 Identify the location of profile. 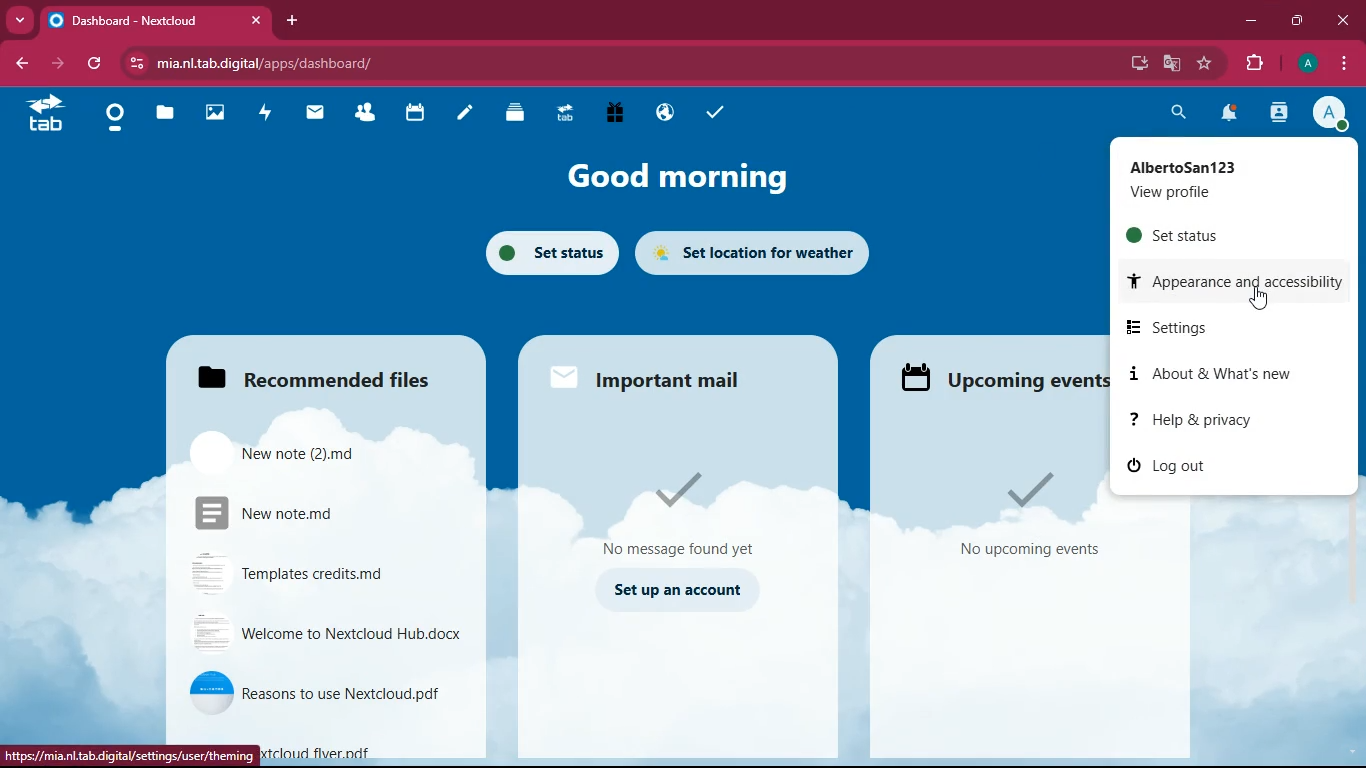
(1310, 64).